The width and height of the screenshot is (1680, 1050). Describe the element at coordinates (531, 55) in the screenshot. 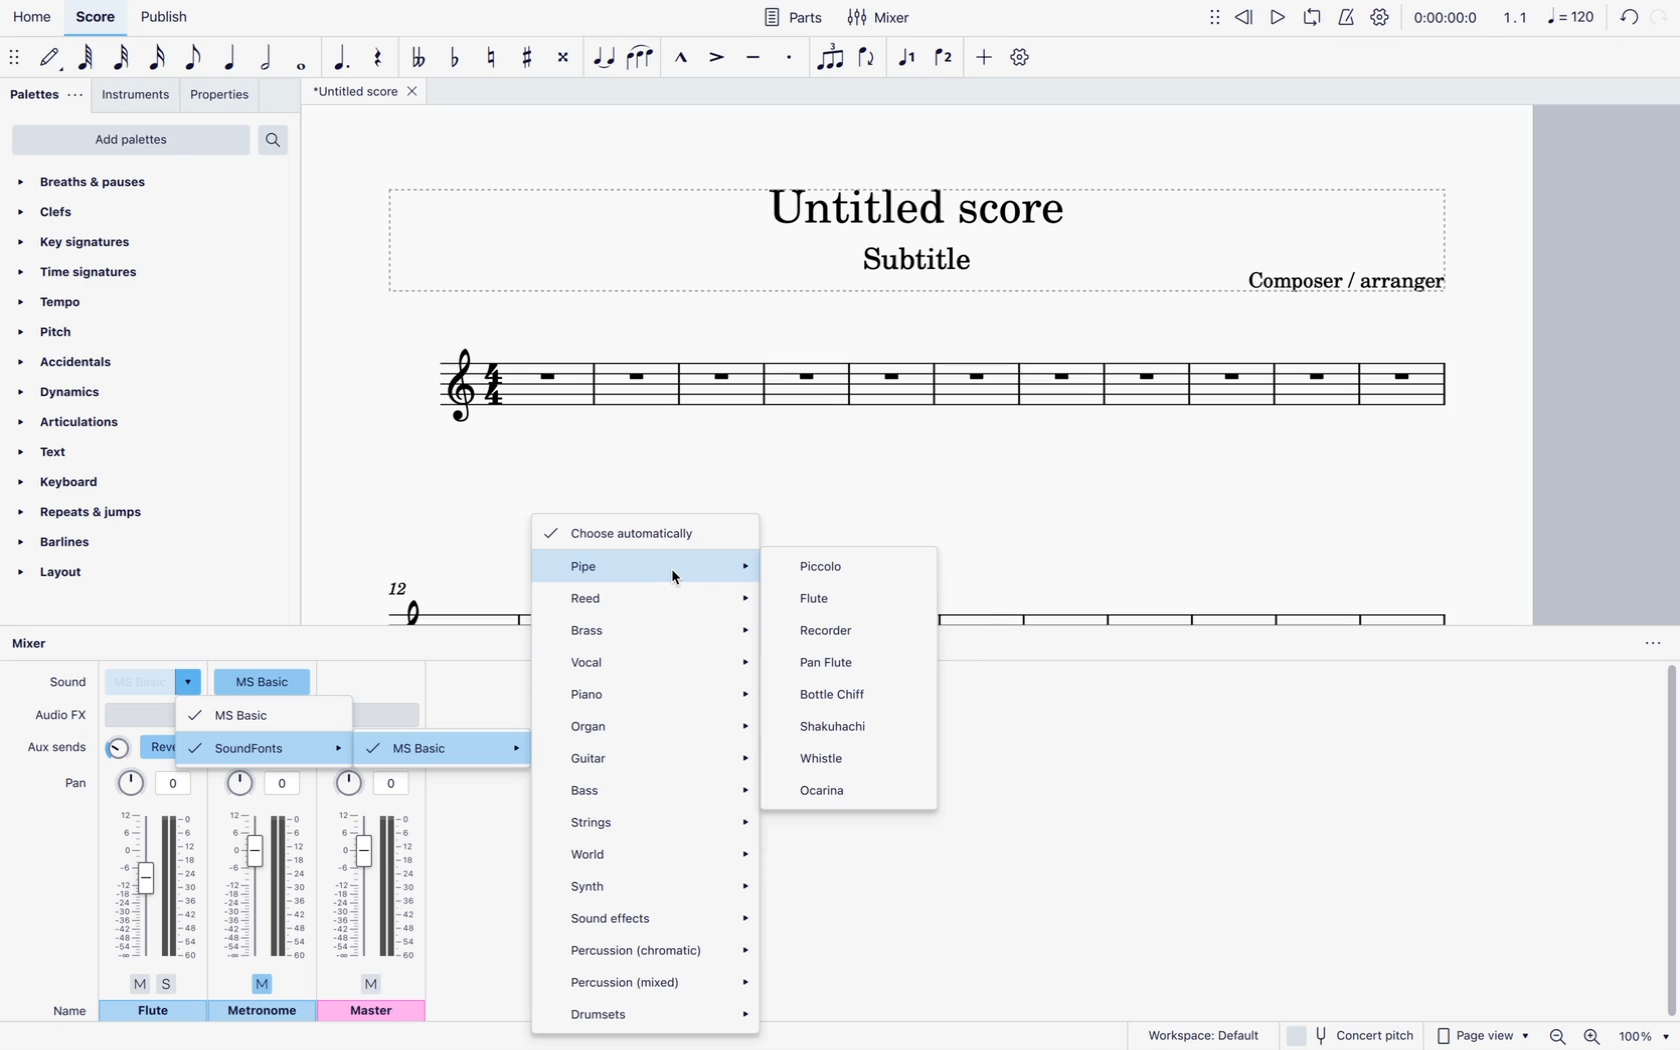

I see `toggle sharp` at that location.